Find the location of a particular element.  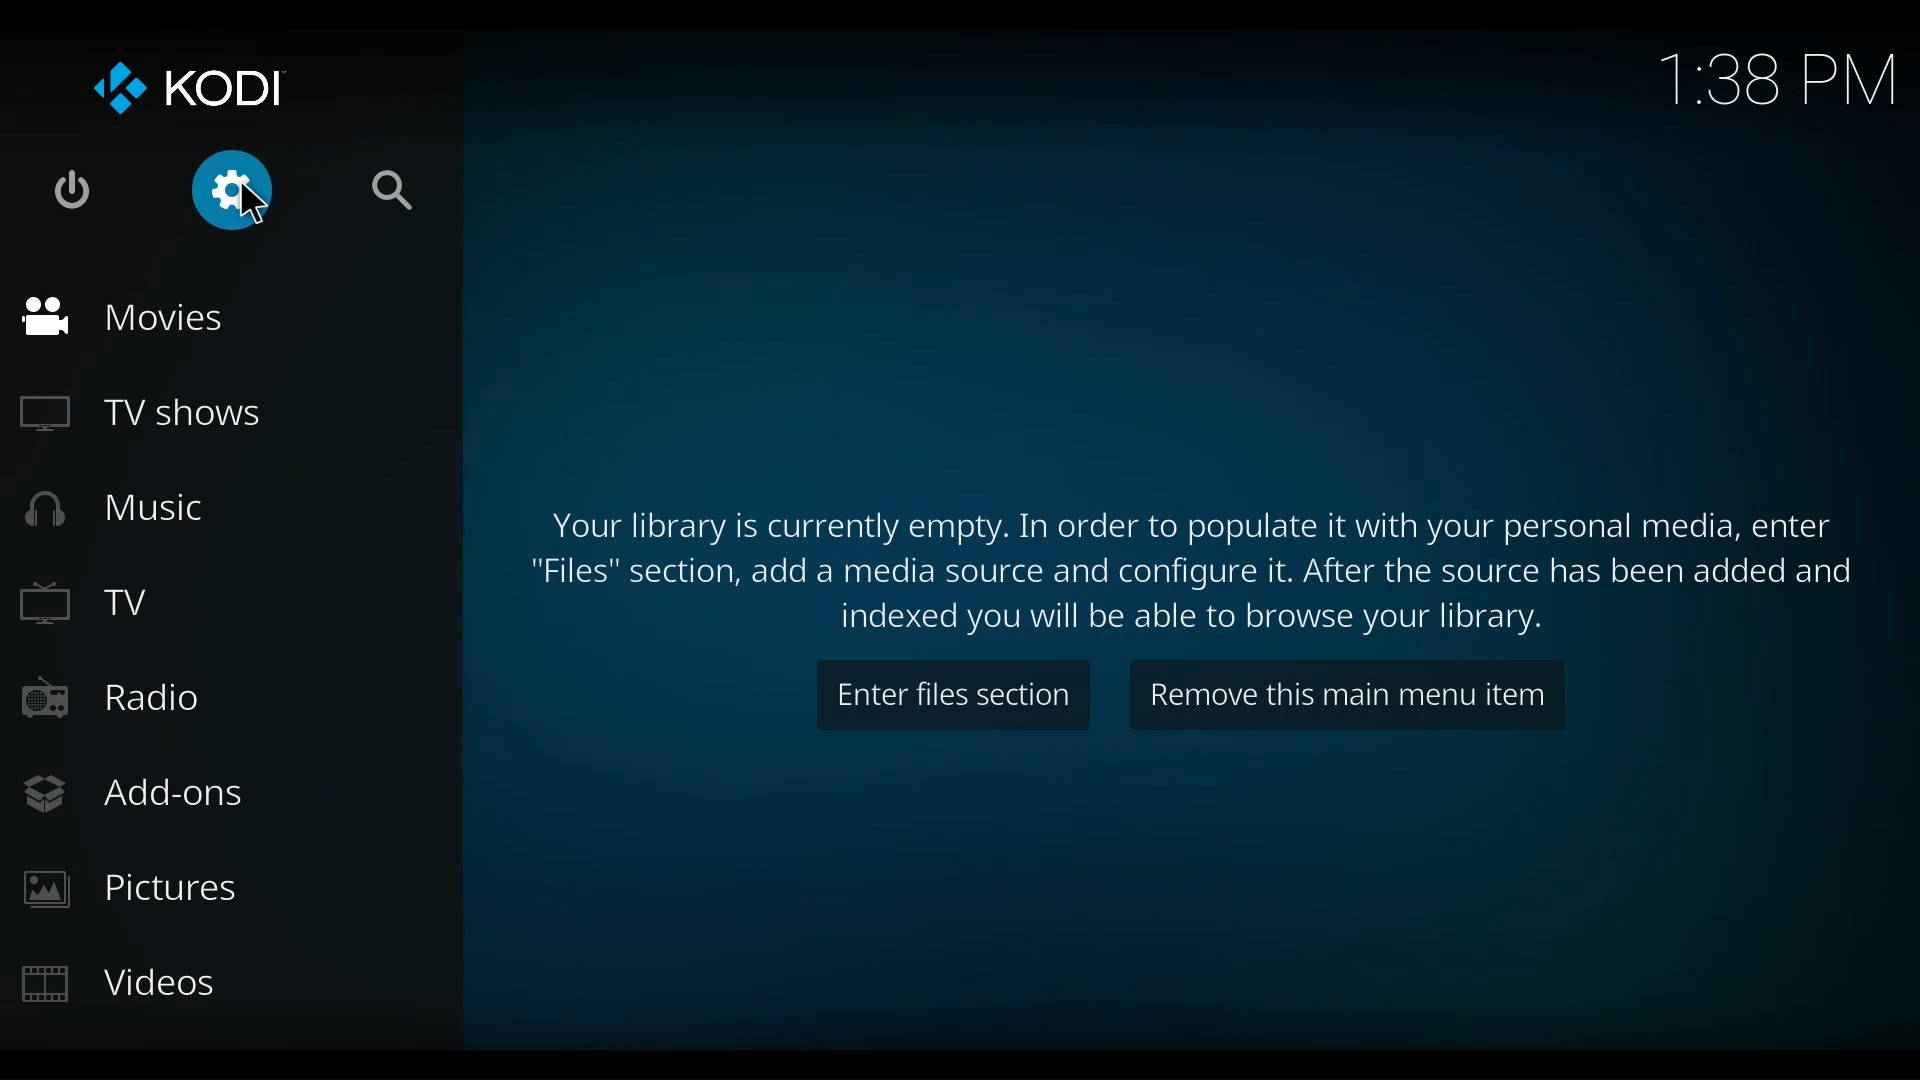

cursor is located at coordinates (249, 206).